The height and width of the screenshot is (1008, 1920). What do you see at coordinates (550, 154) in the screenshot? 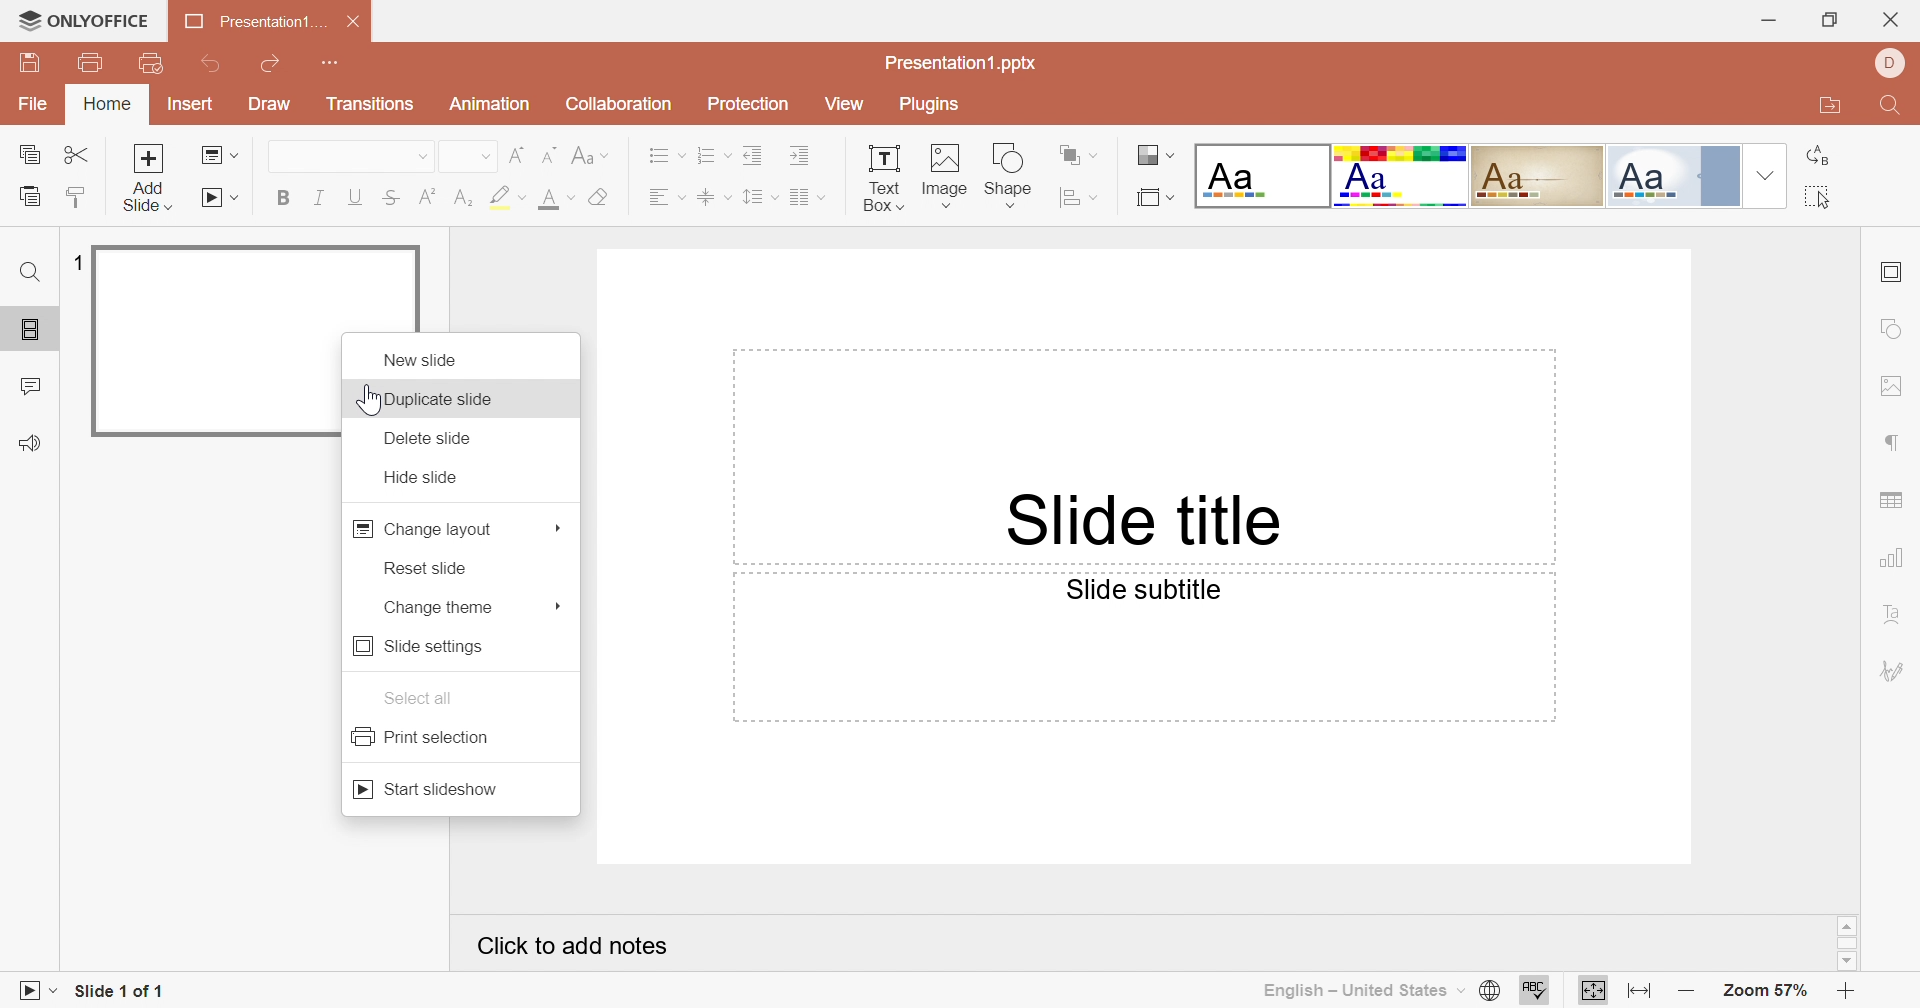
I see `Decrement Font Size` at bounding box center [550, 154].